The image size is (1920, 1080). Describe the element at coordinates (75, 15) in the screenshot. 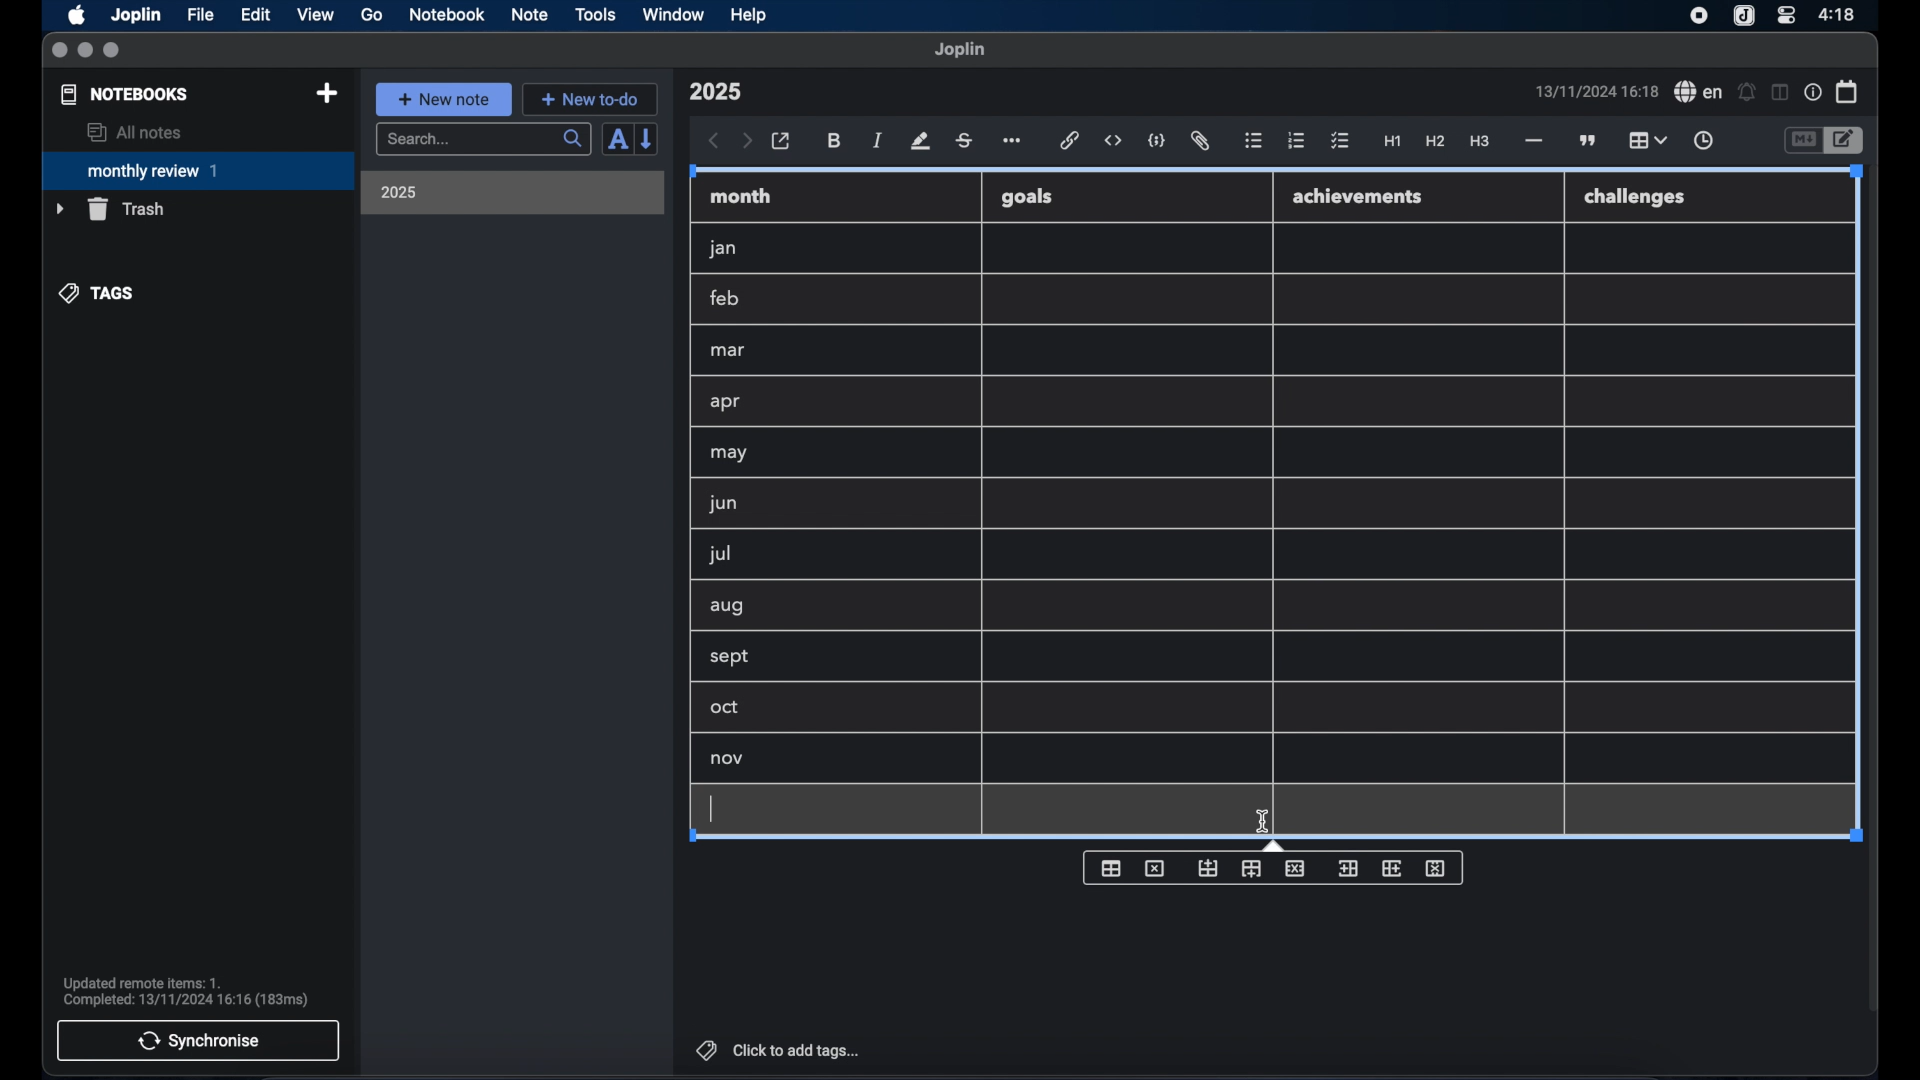

I see `apple icon` at that location.